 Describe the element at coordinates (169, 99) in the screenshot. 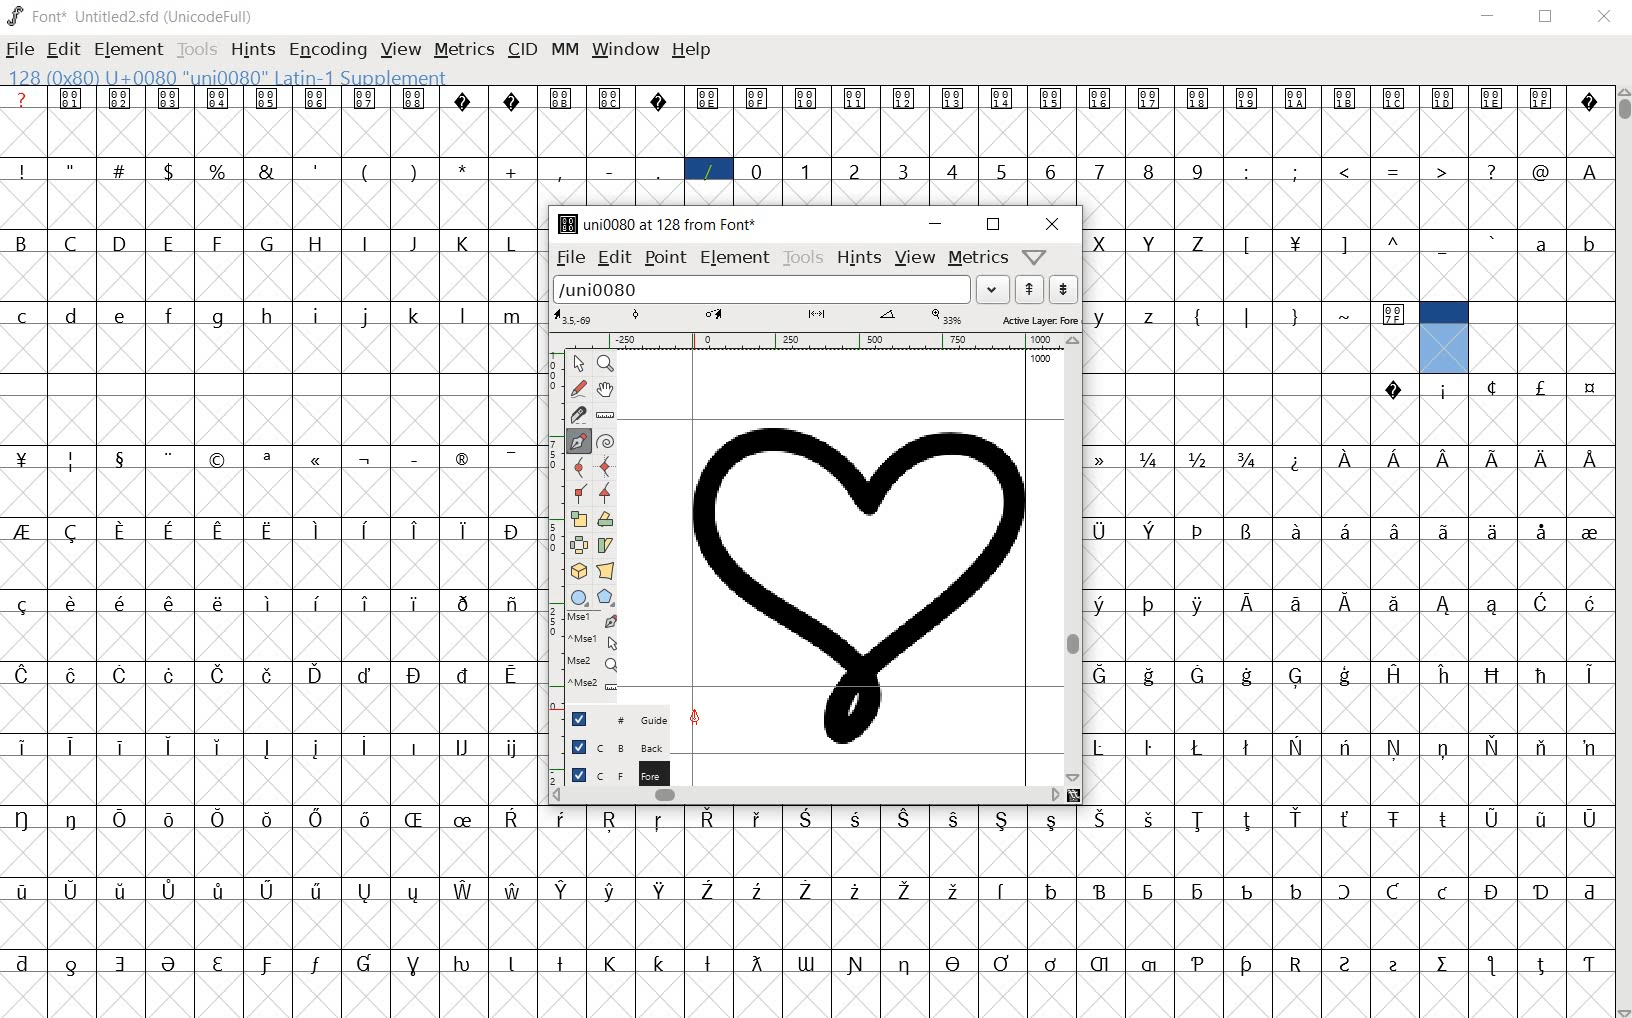

I see `glyph` at that location.